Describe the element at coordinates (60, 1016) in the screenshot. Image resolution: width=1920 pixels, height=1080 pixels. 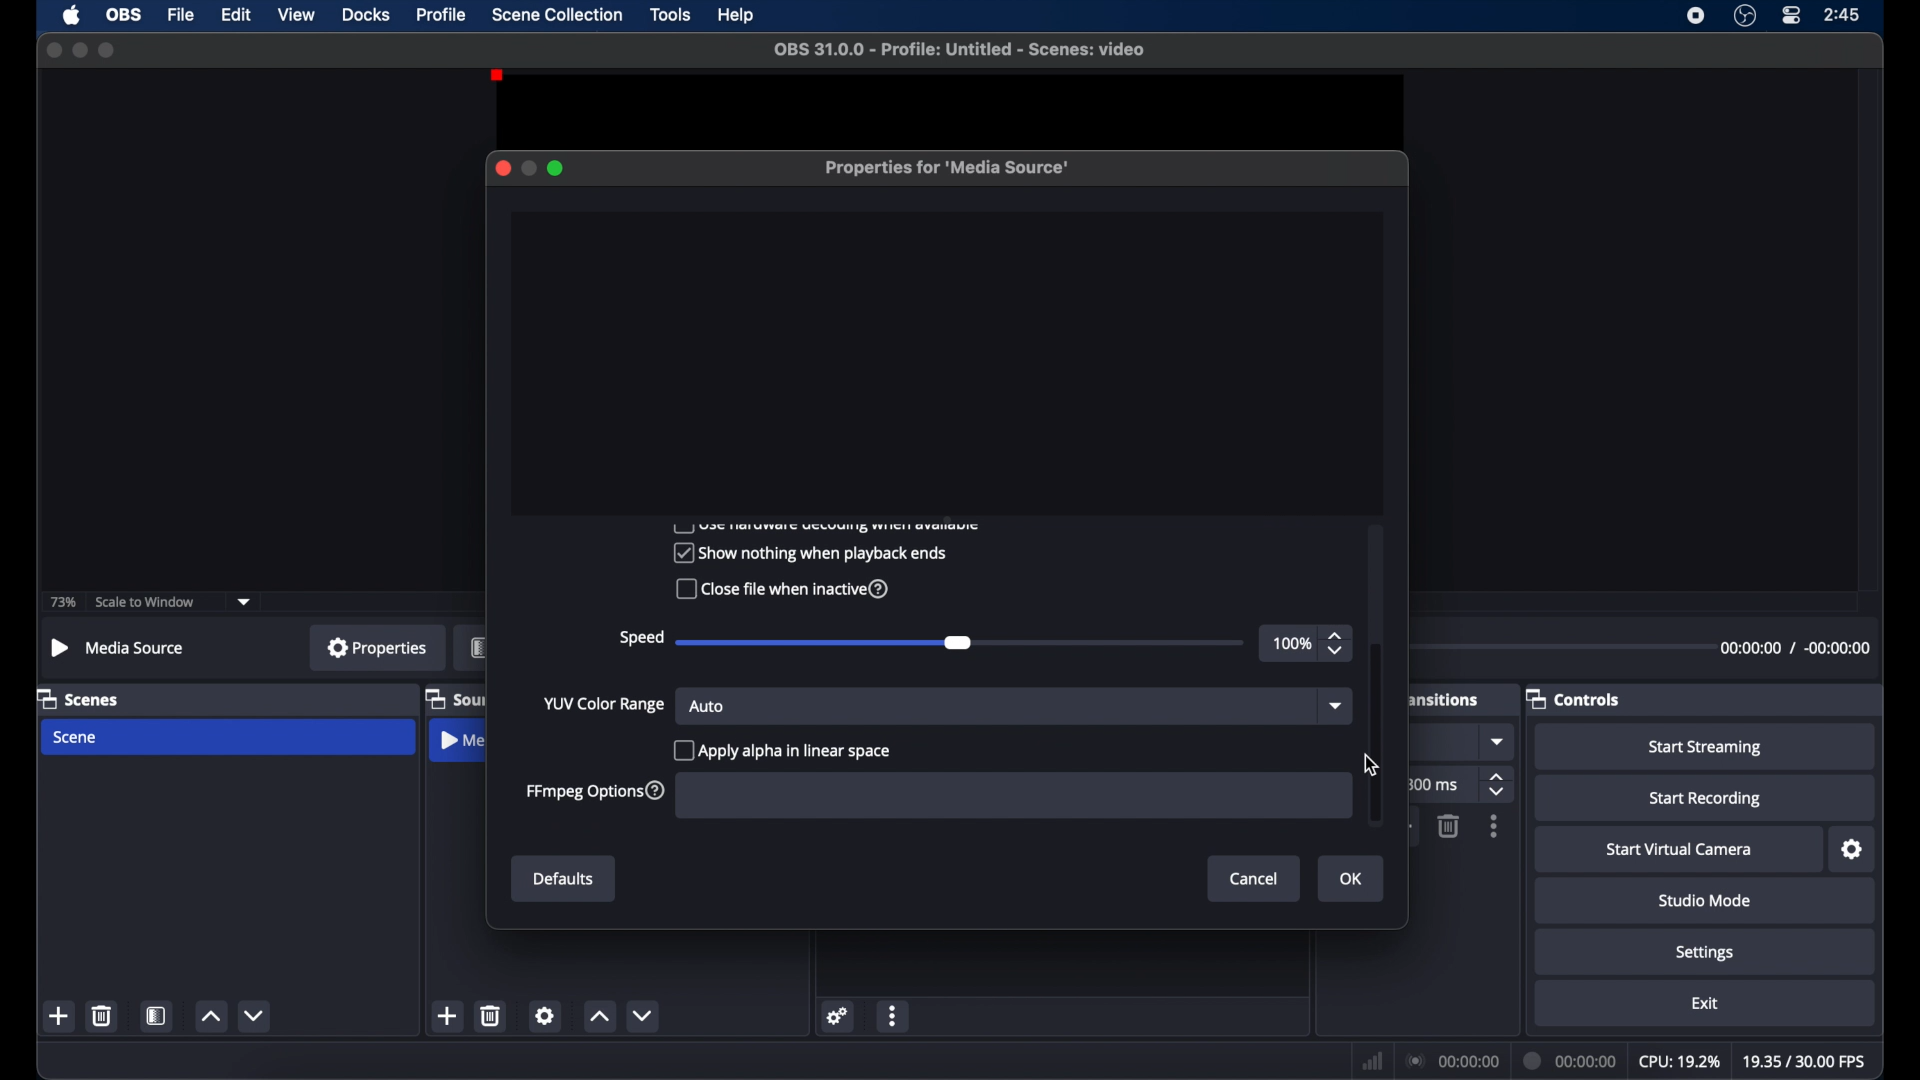
I see `add` at that location.